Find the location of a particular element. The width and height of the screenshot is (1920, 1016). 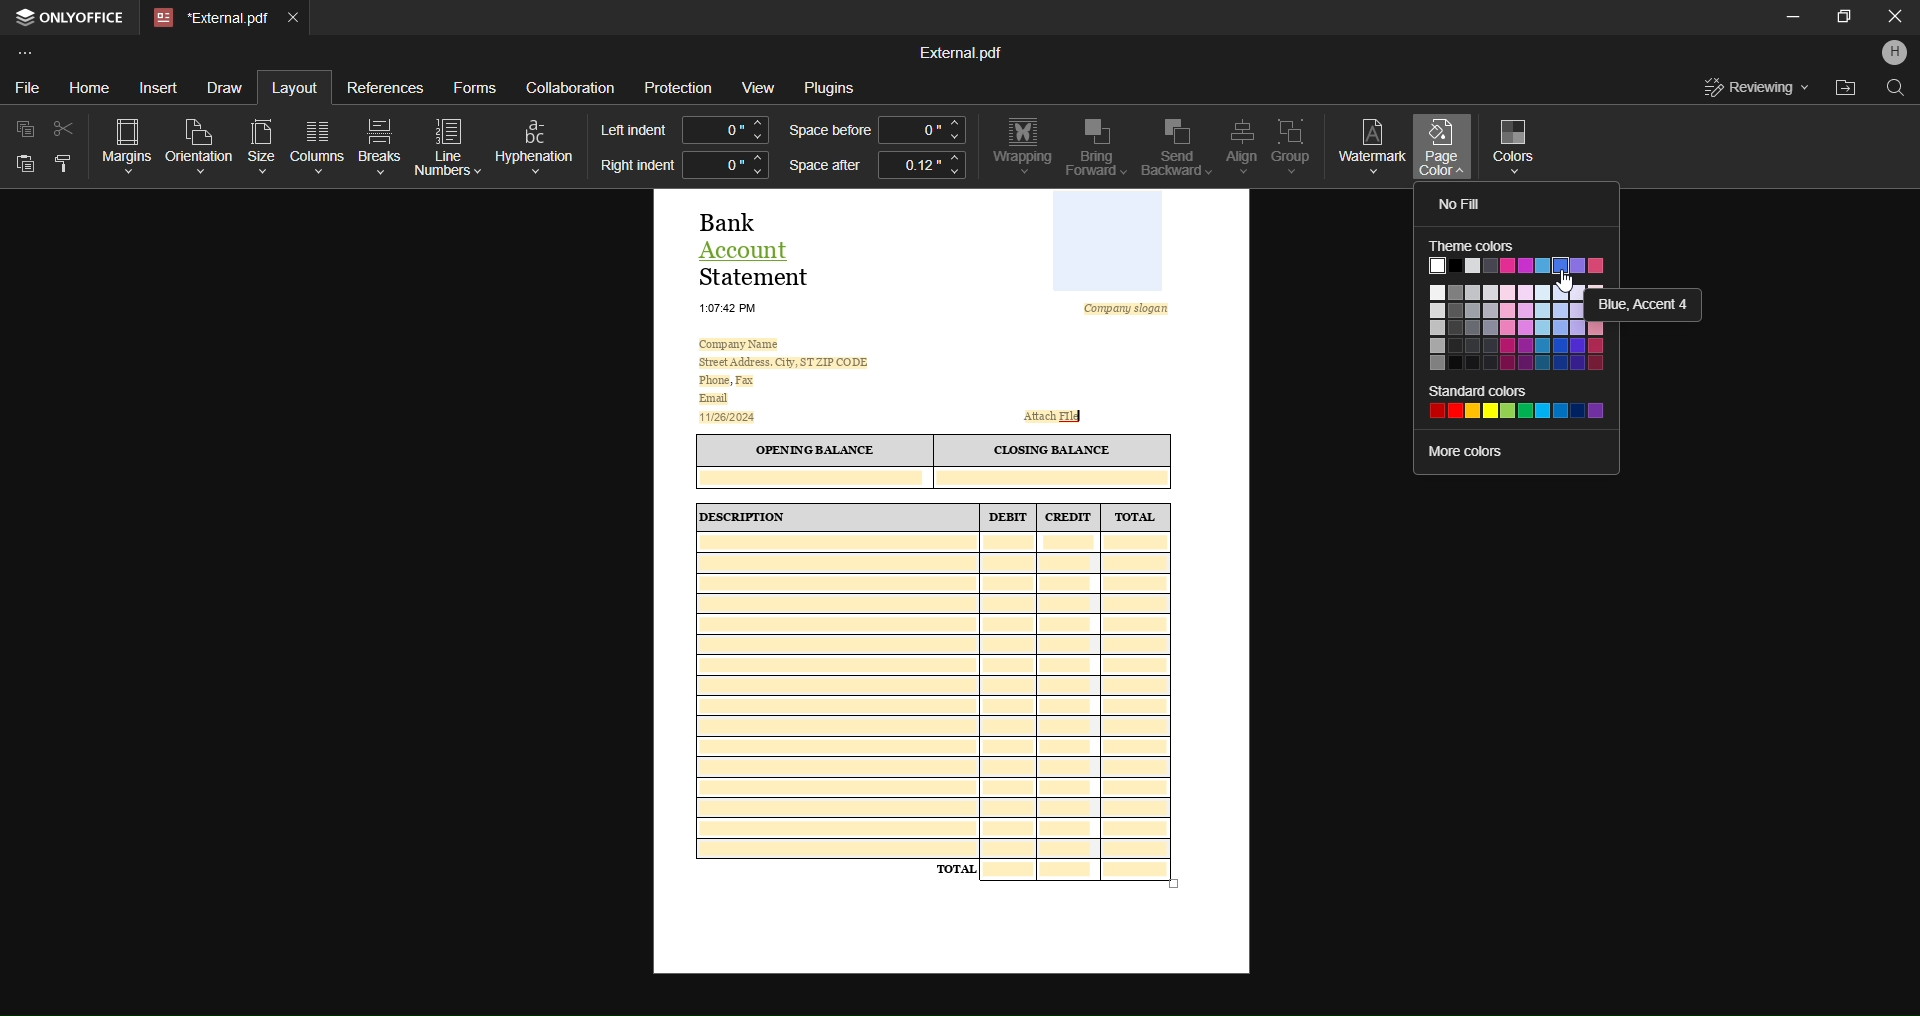

Space After is located at coordinates (823, 168).